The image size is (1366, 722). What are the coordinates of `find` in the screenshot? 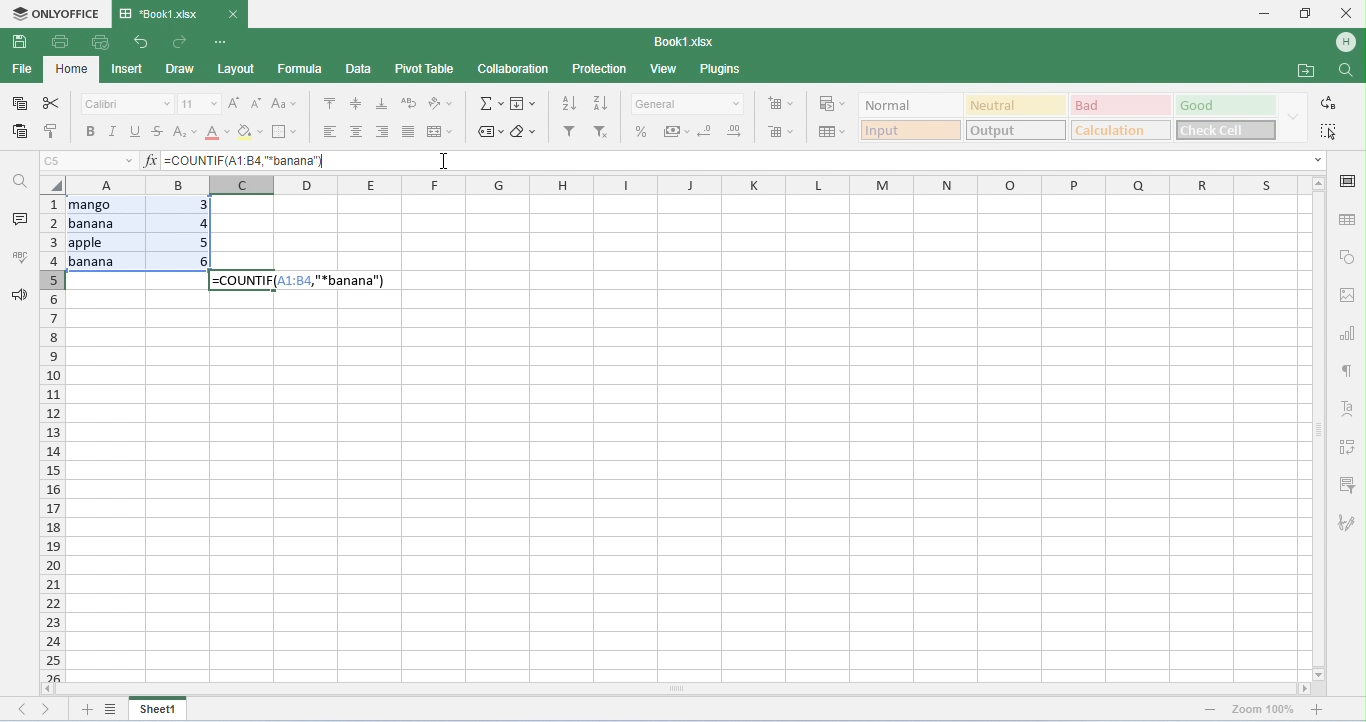 It's located at (19, 180).